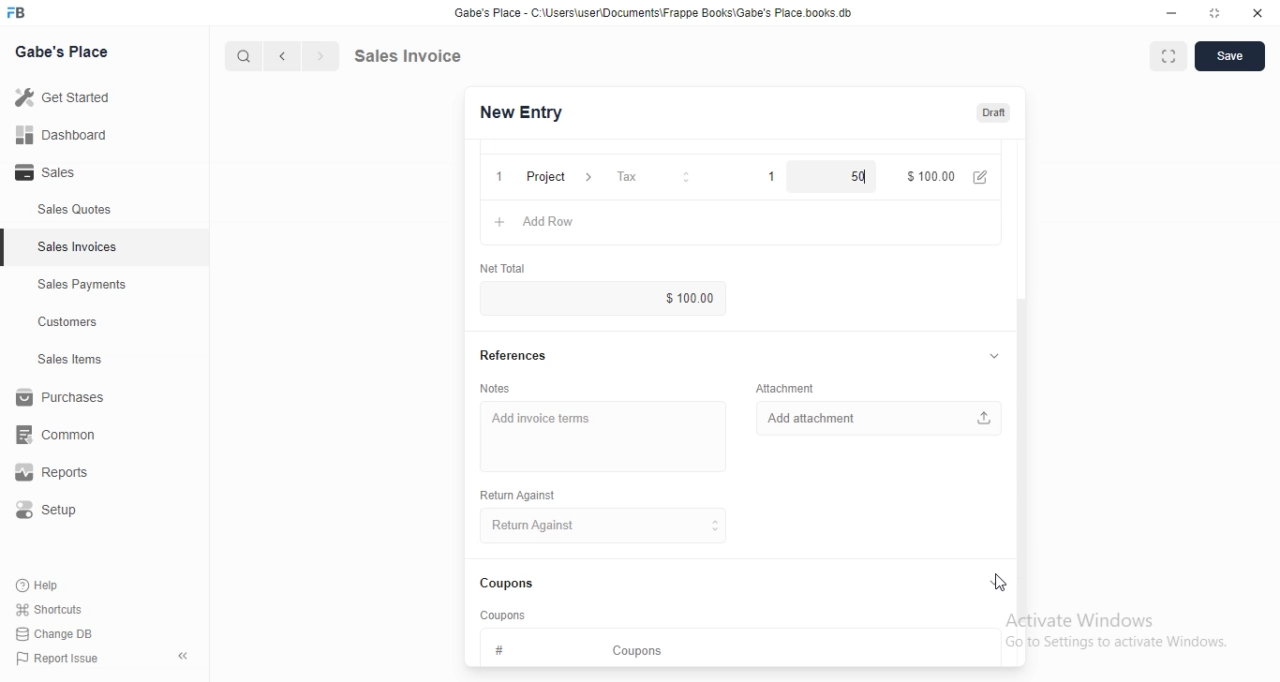  I want to click on Reports, so click(65, 475).